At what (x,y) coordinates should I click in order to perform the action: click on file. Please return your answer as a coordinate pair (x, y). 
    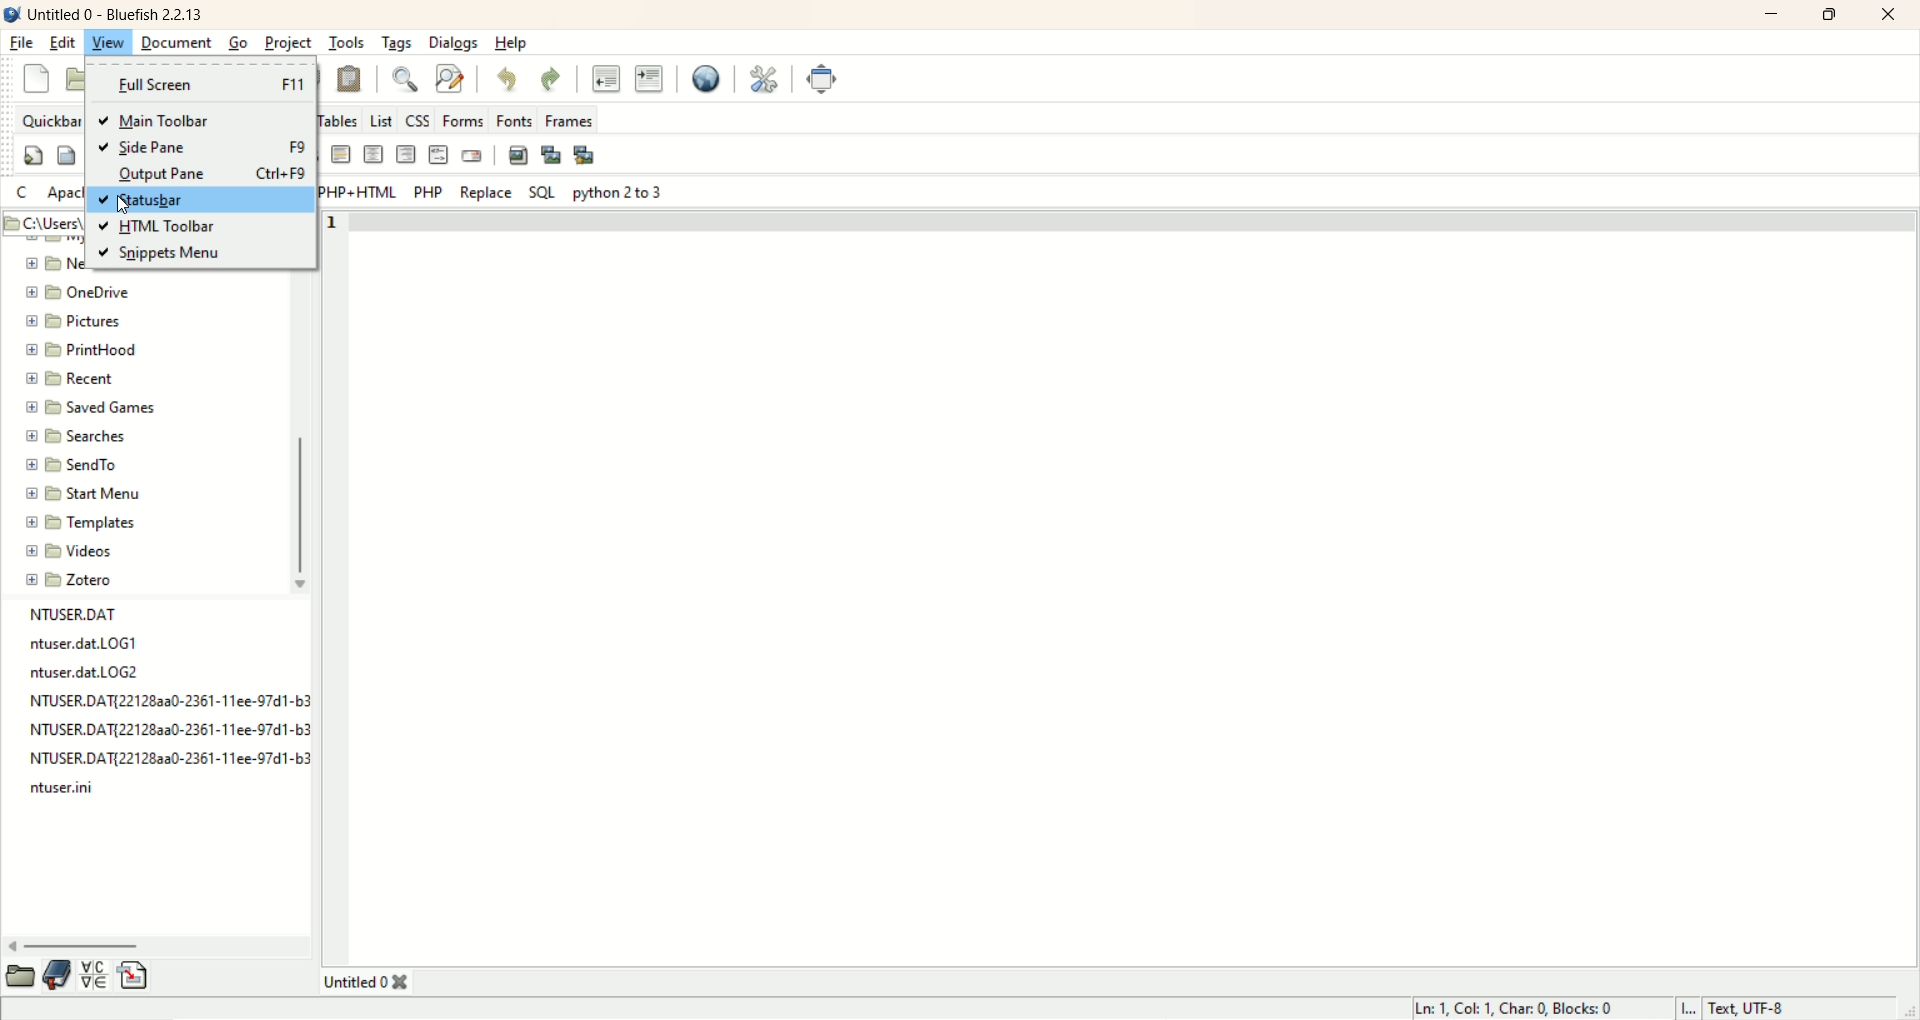
    Looking at the image, I should click on (94, 675).